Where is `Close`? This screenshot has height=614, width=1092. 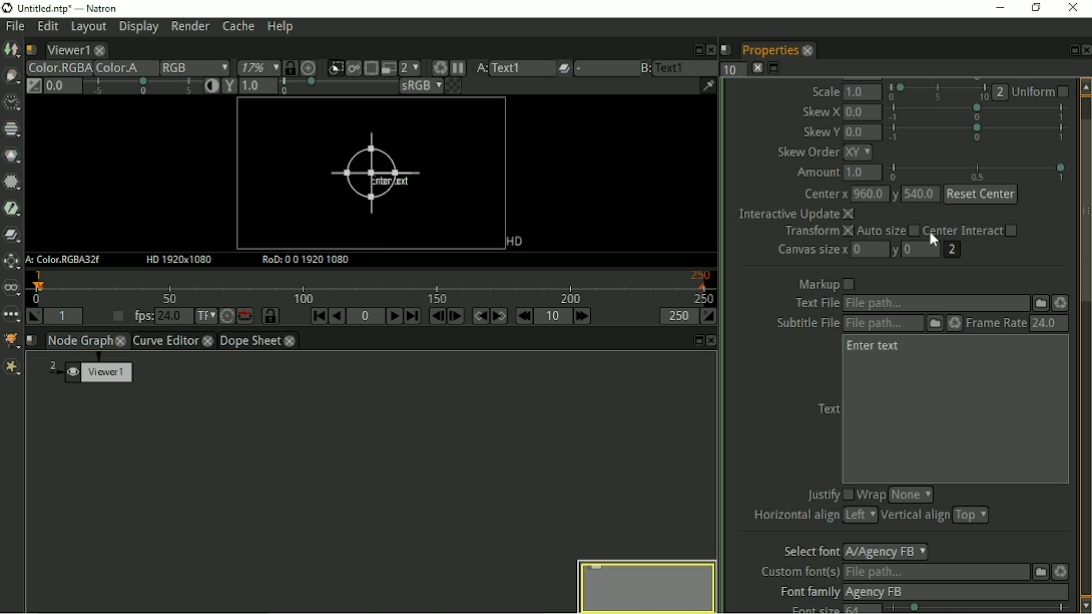
Close is located at coordinates (713, 341).